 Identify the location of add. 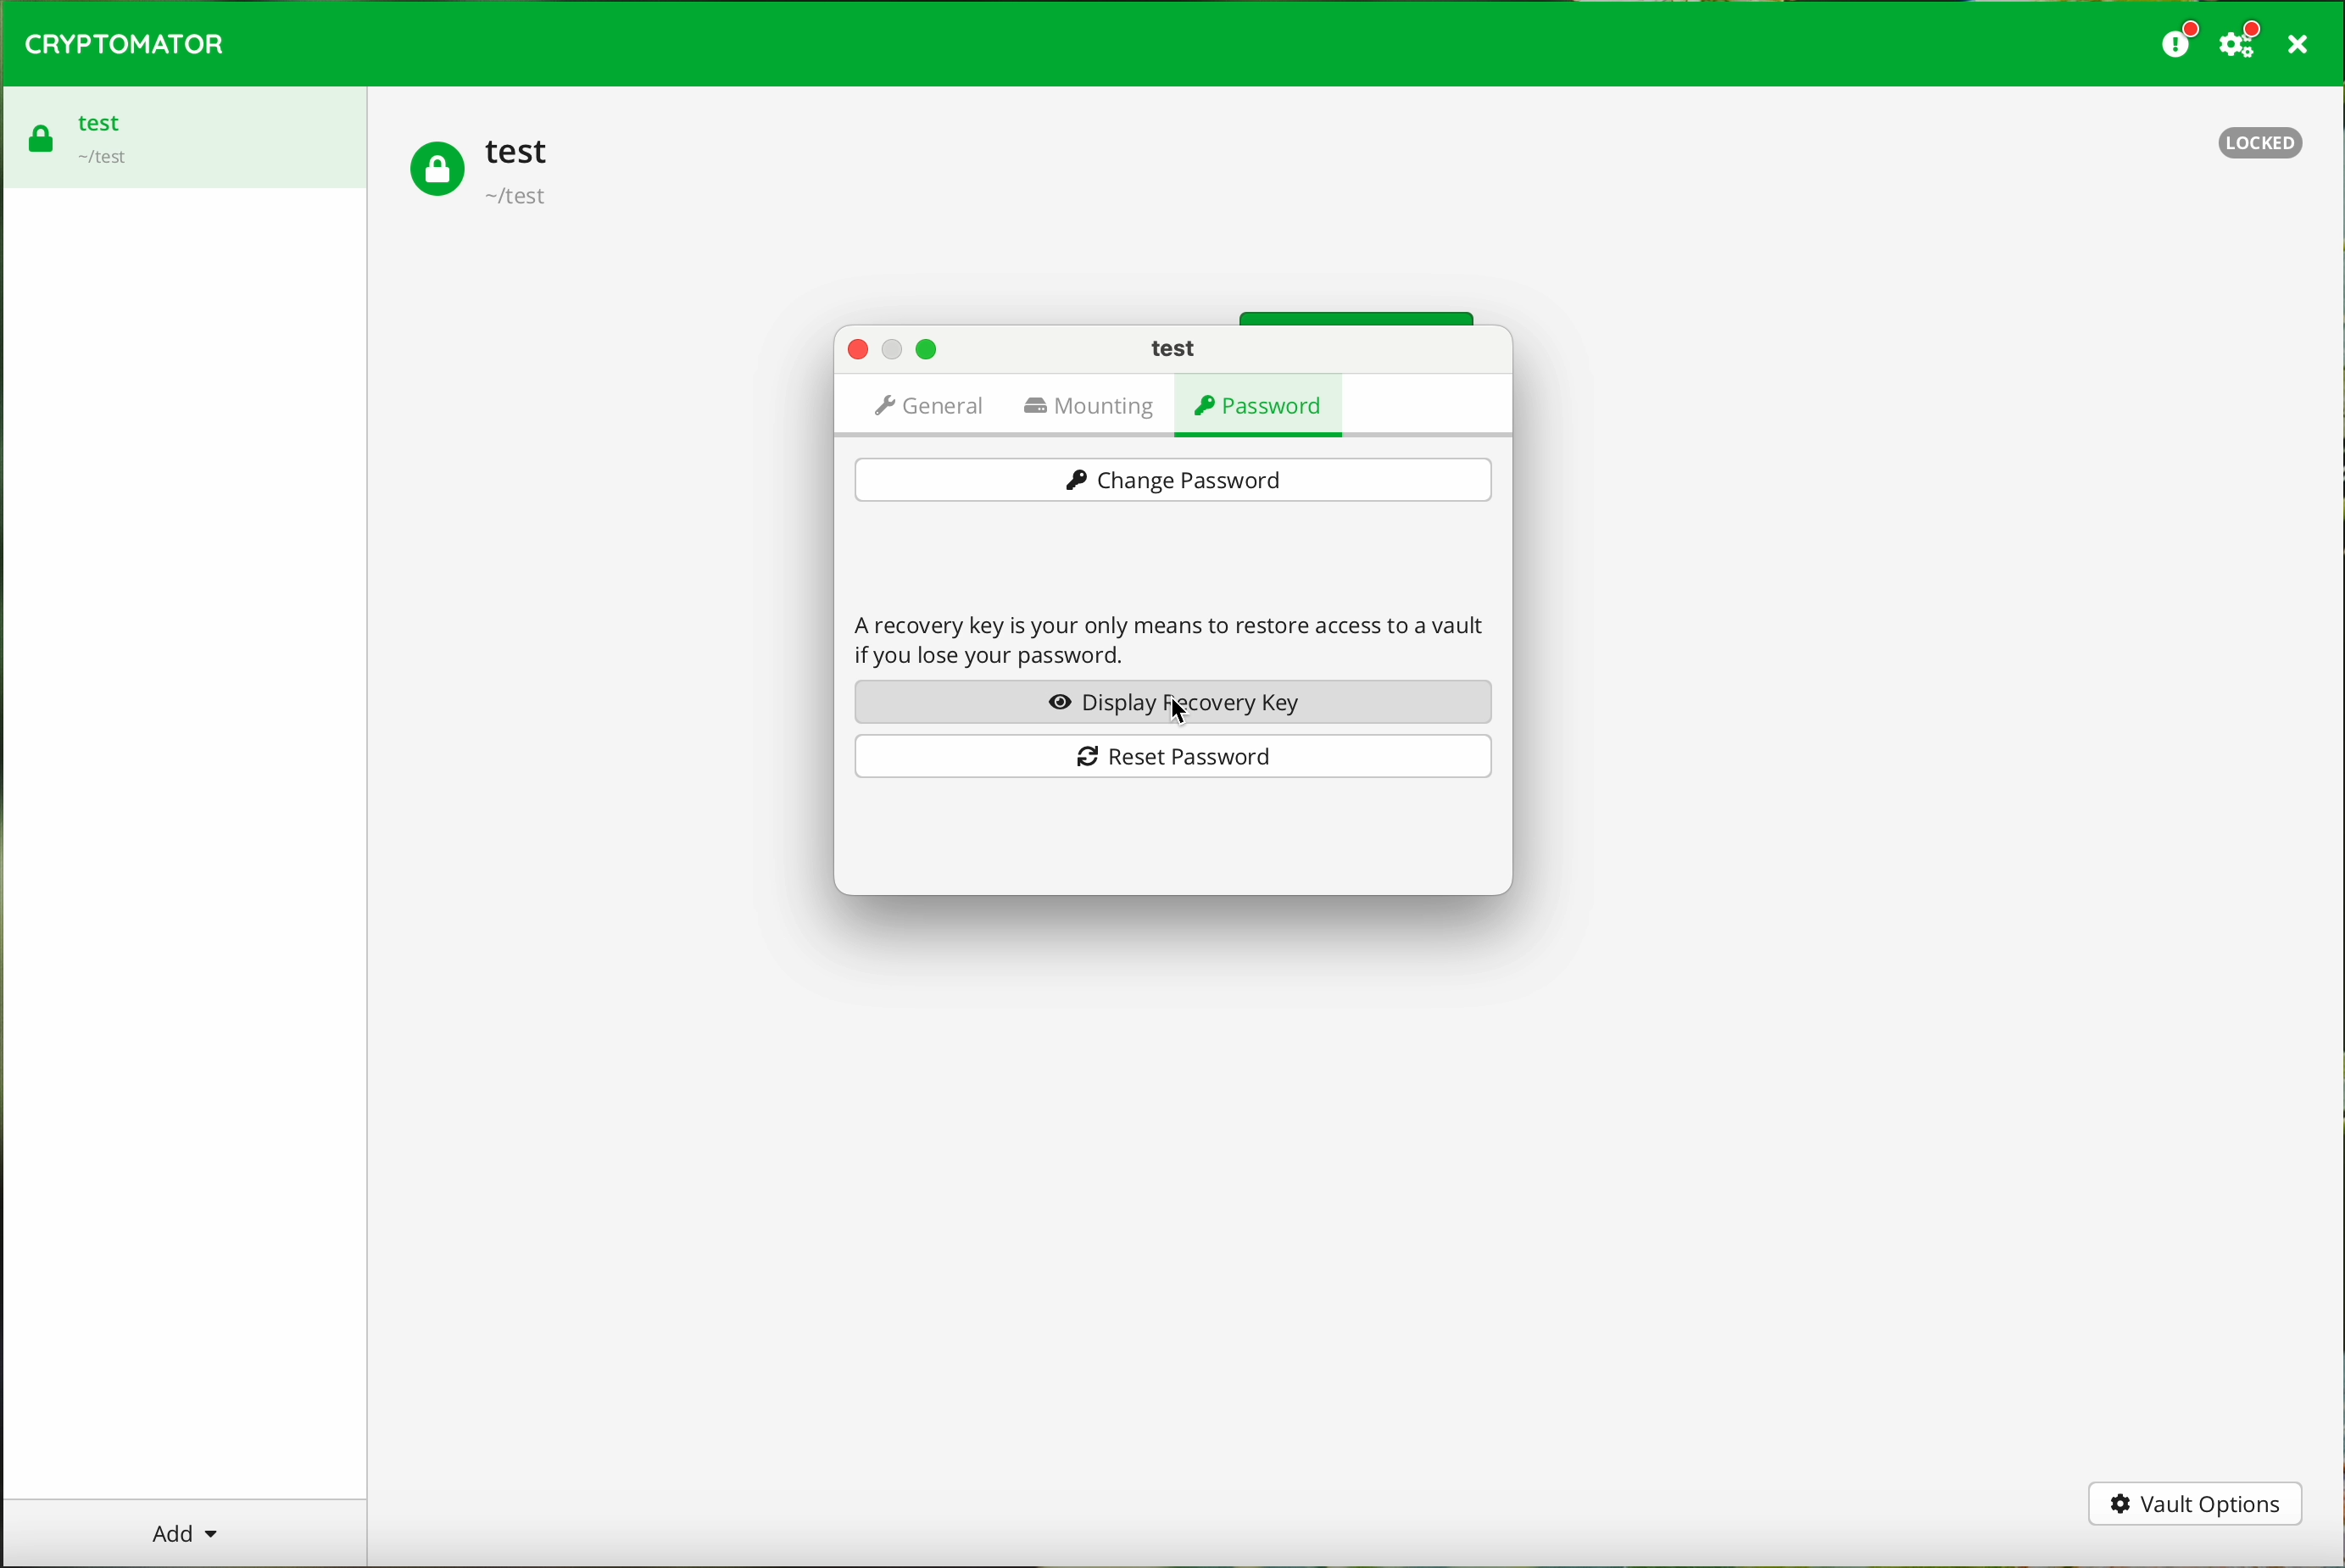
(180, 1532).